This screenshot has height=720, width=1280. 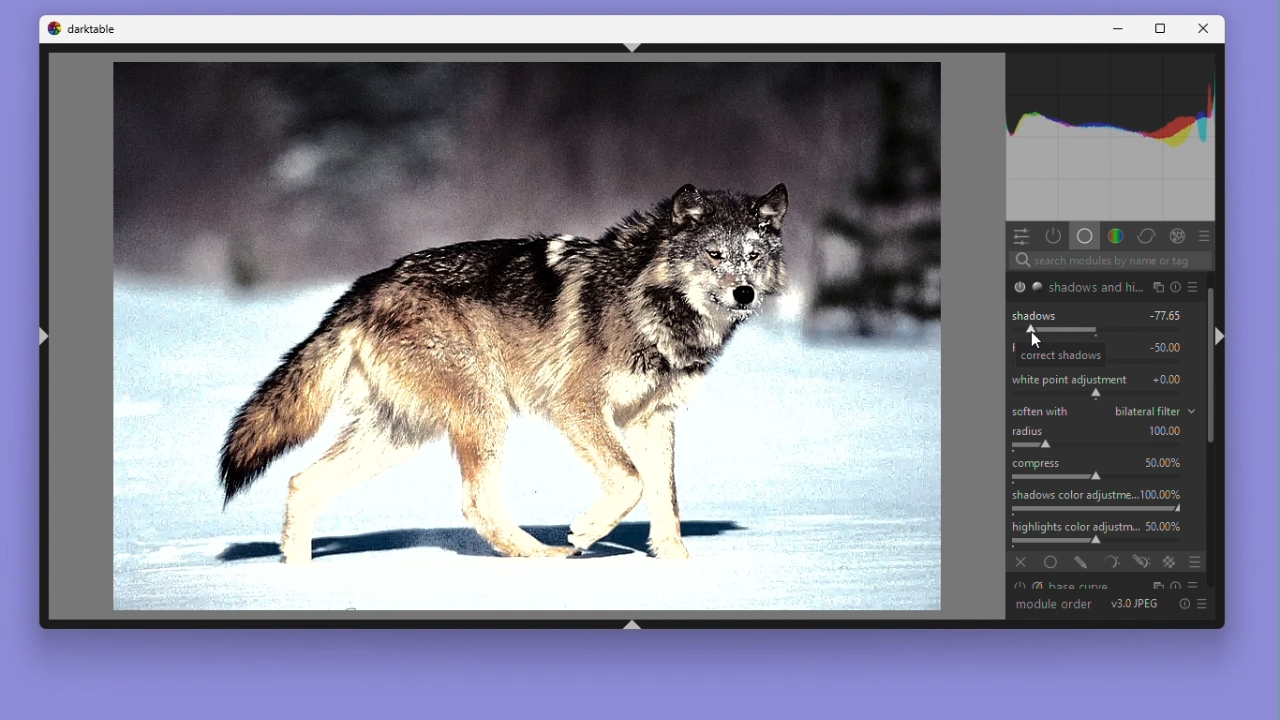 I want to click on Image, so click(x=523, y=335).